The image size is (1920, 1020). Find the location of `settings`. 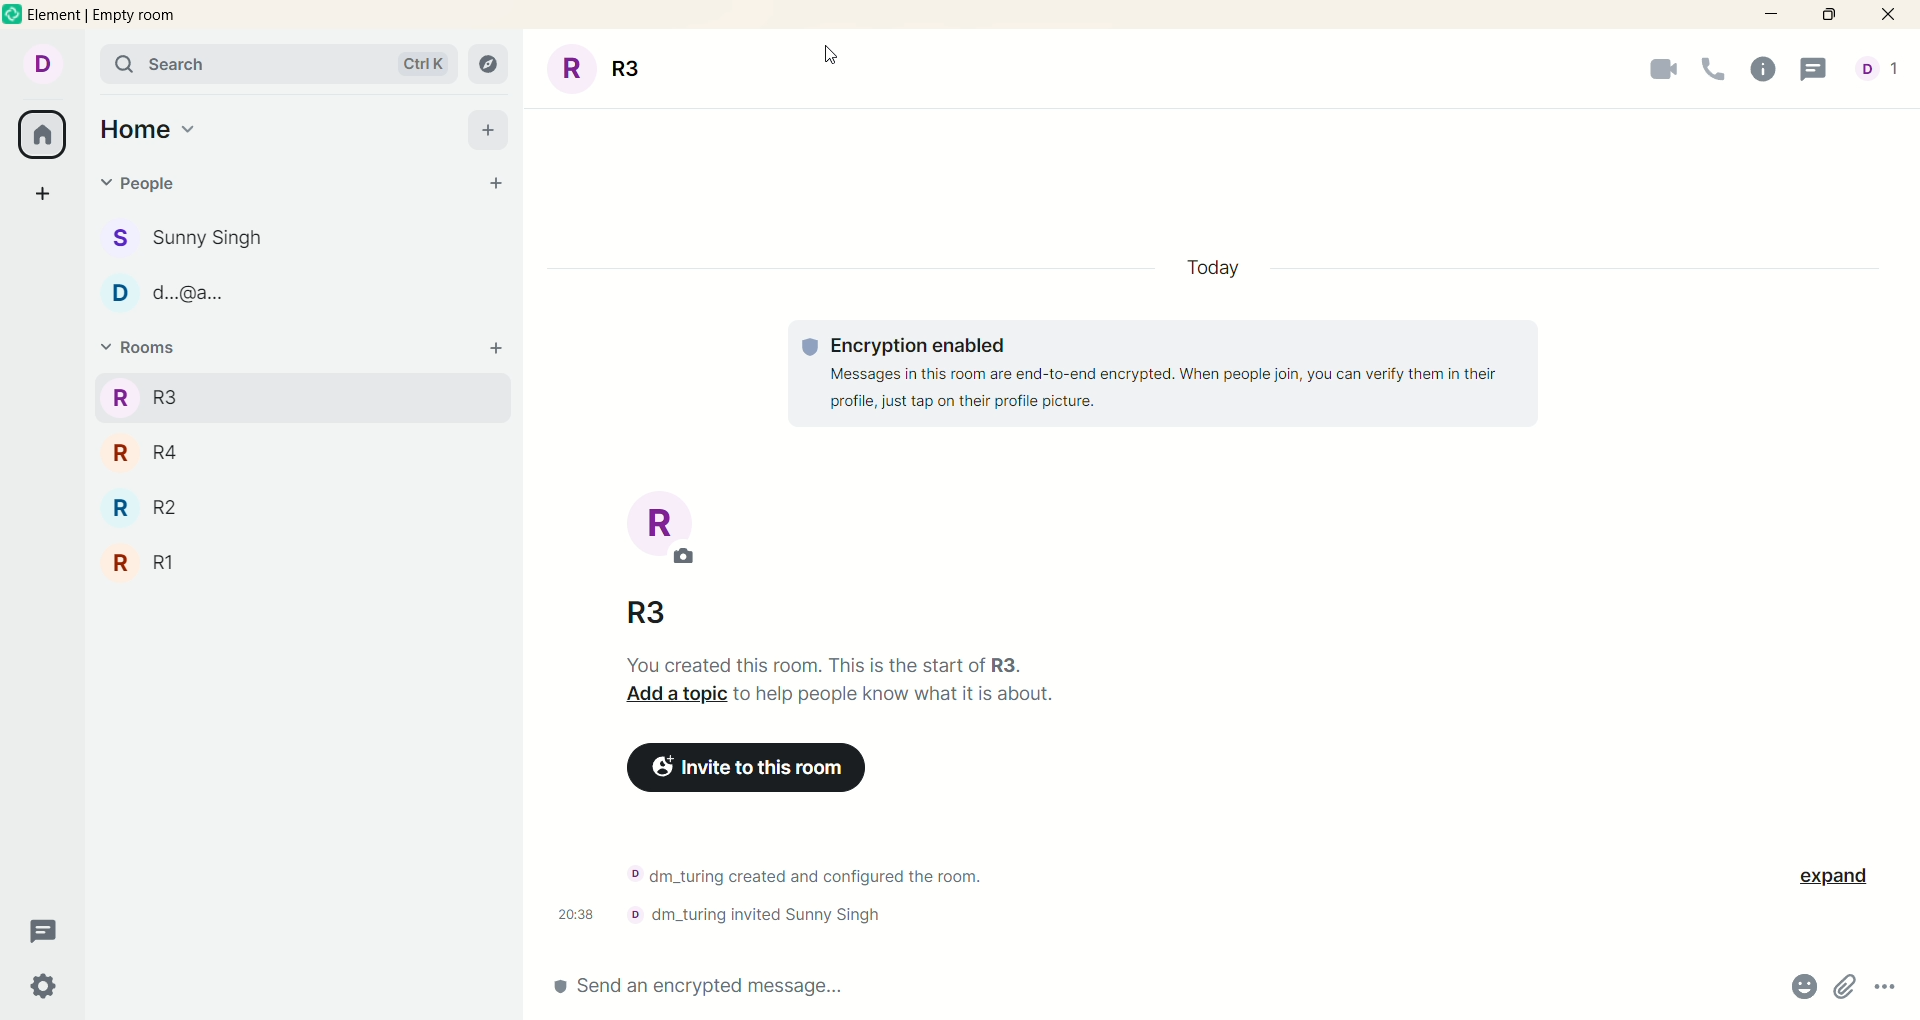

settings is located at coordinates (48, 986).